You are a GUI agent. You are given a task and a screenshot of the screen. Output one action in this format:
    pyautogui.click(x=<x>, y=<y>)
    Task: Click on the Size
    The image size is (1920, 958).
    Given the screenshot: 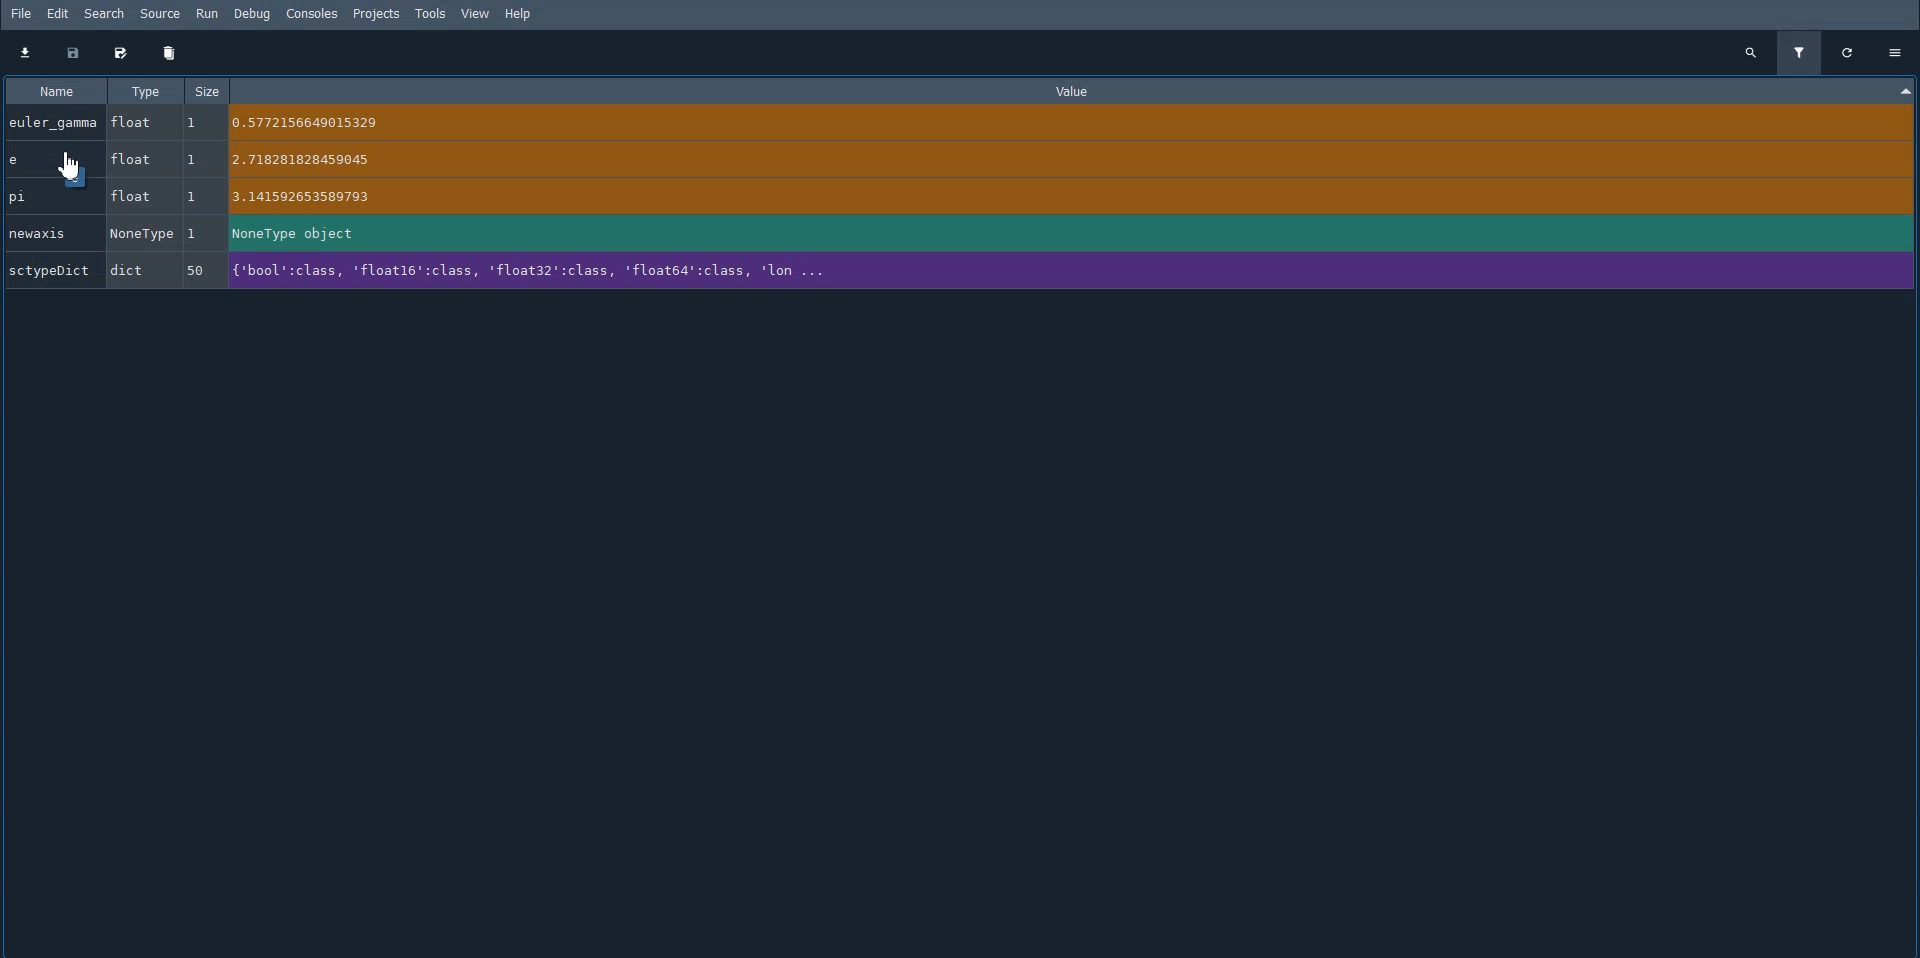 What is the action you would take?
    pyautogui.click(x=209, y=91)
    